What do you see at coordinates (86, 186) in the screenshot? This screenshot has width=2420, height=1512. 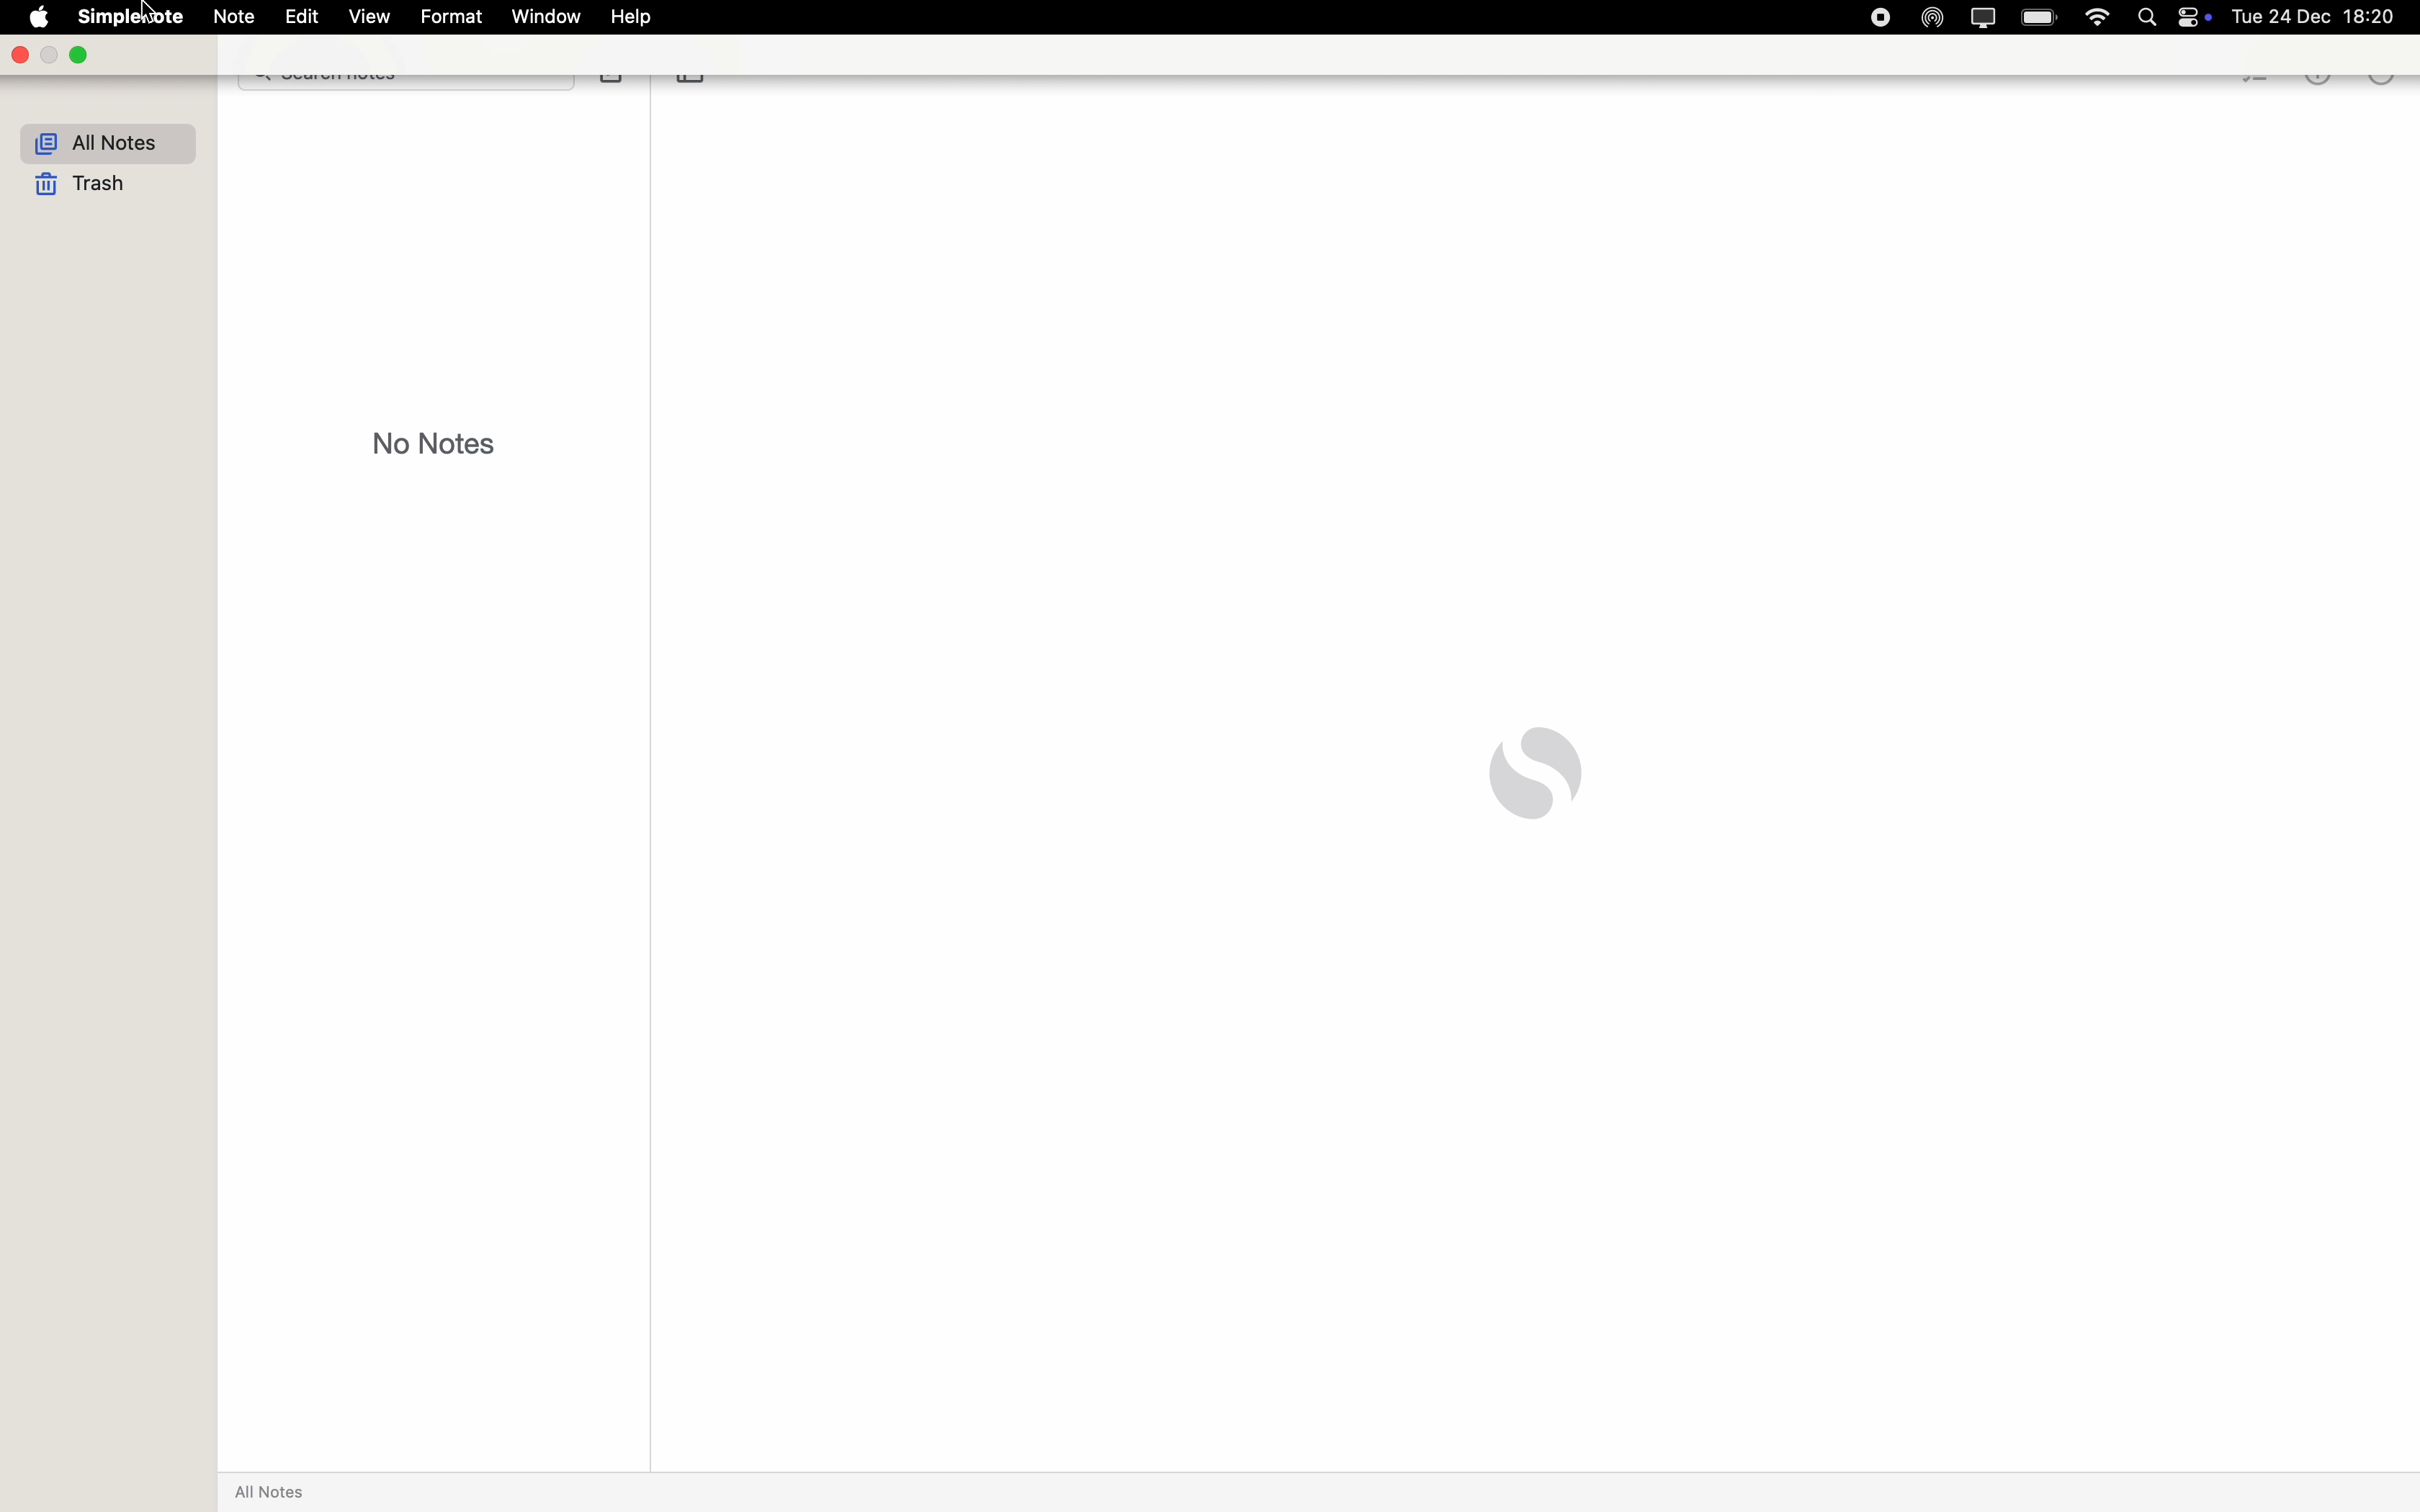 I see `trash` at bounding box center [86, 186].